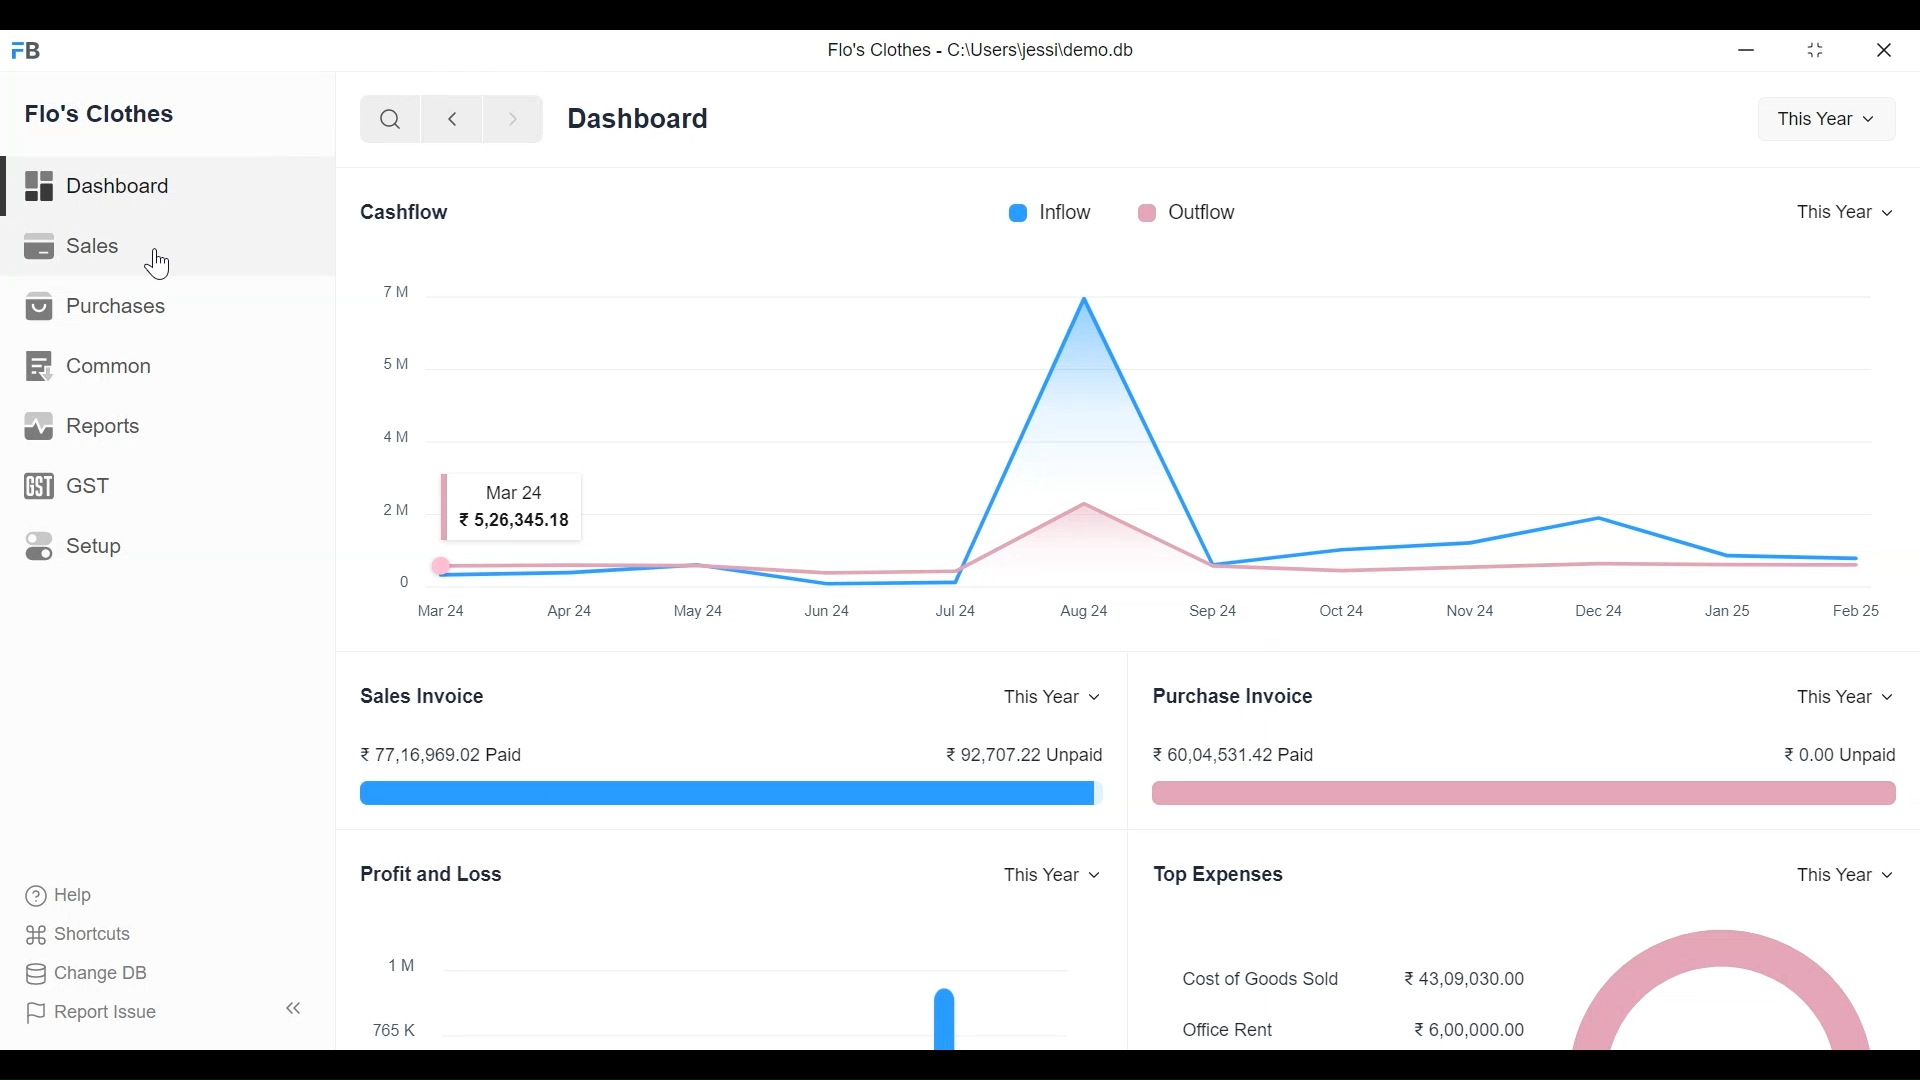 This screenshot has width=1920, height=1080. What do you see at coordinates (1730, 988) in the screenshot?
I see `Top Expenses visual Representation of Flo's Clothes yearly` at bounding box center [1730, 988].